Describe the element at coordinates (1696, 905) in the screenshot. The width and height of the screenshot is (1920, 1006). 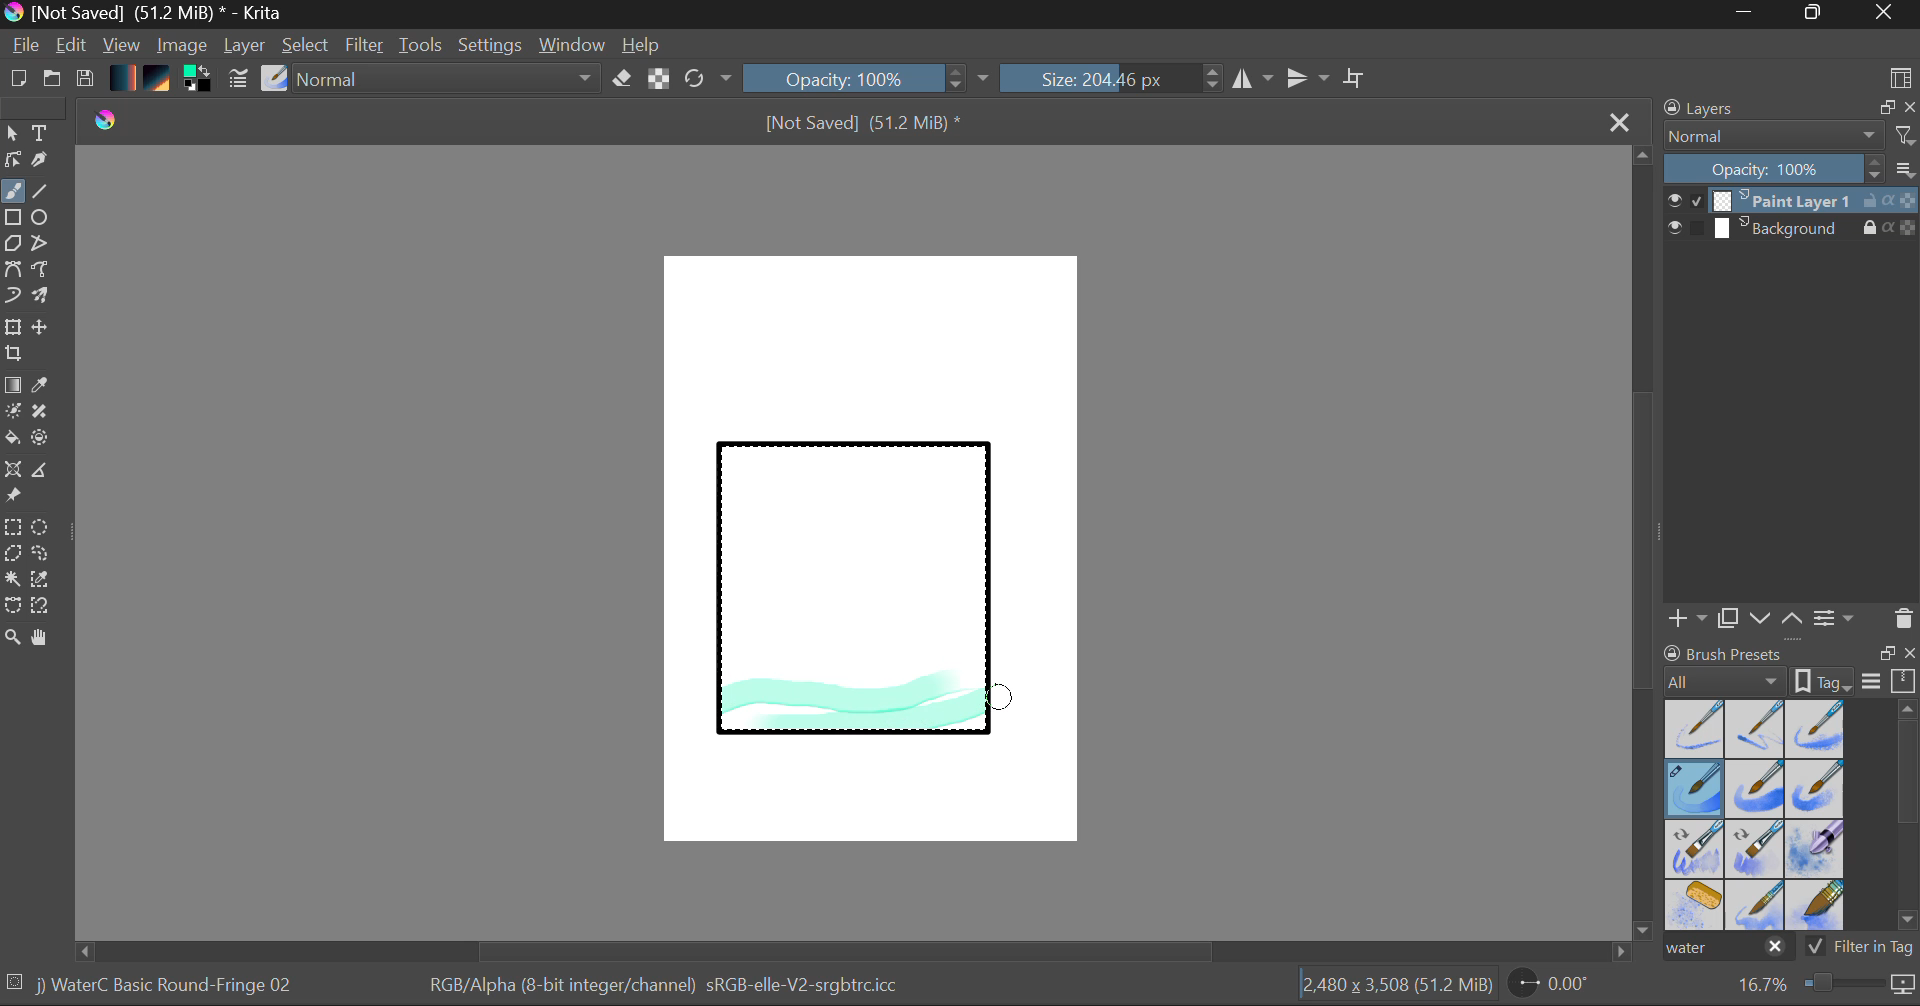
I see `Water C - Special Splats` at that location.